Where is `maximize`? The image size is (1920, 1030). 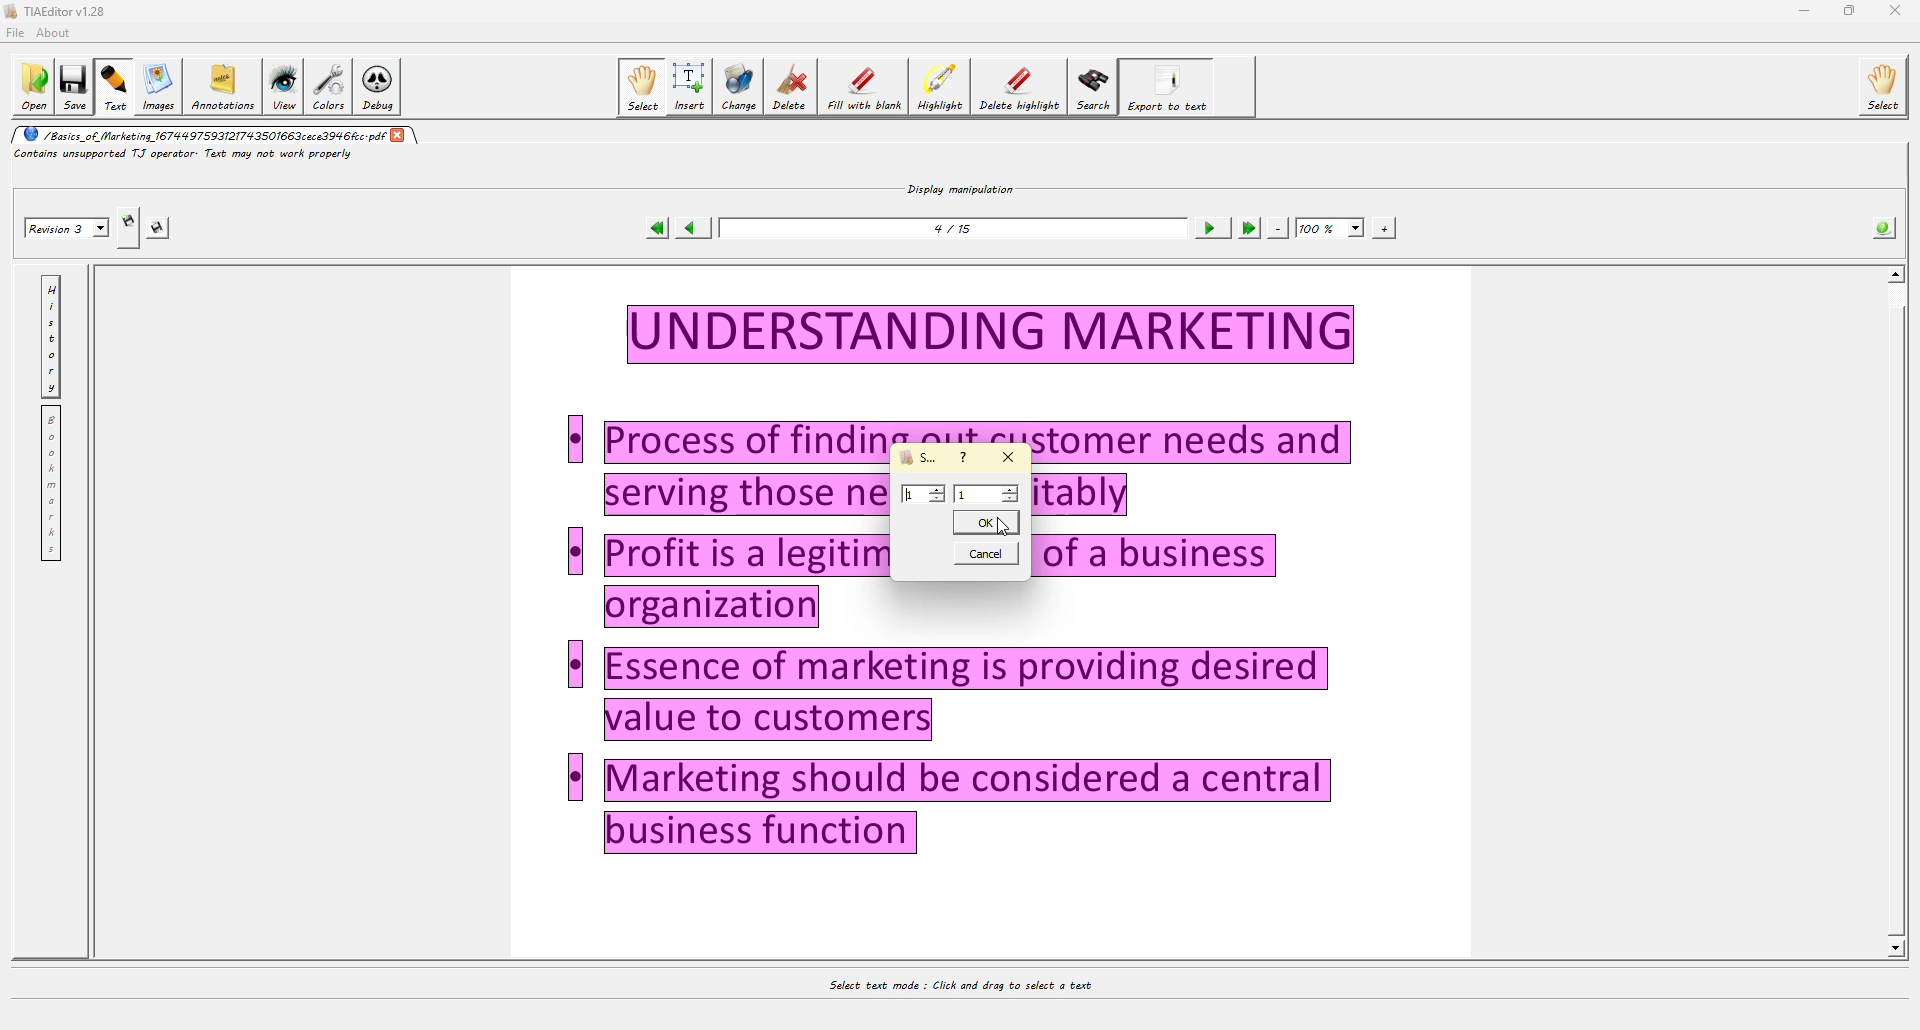
maximize is located at coordinates (1846, 12).